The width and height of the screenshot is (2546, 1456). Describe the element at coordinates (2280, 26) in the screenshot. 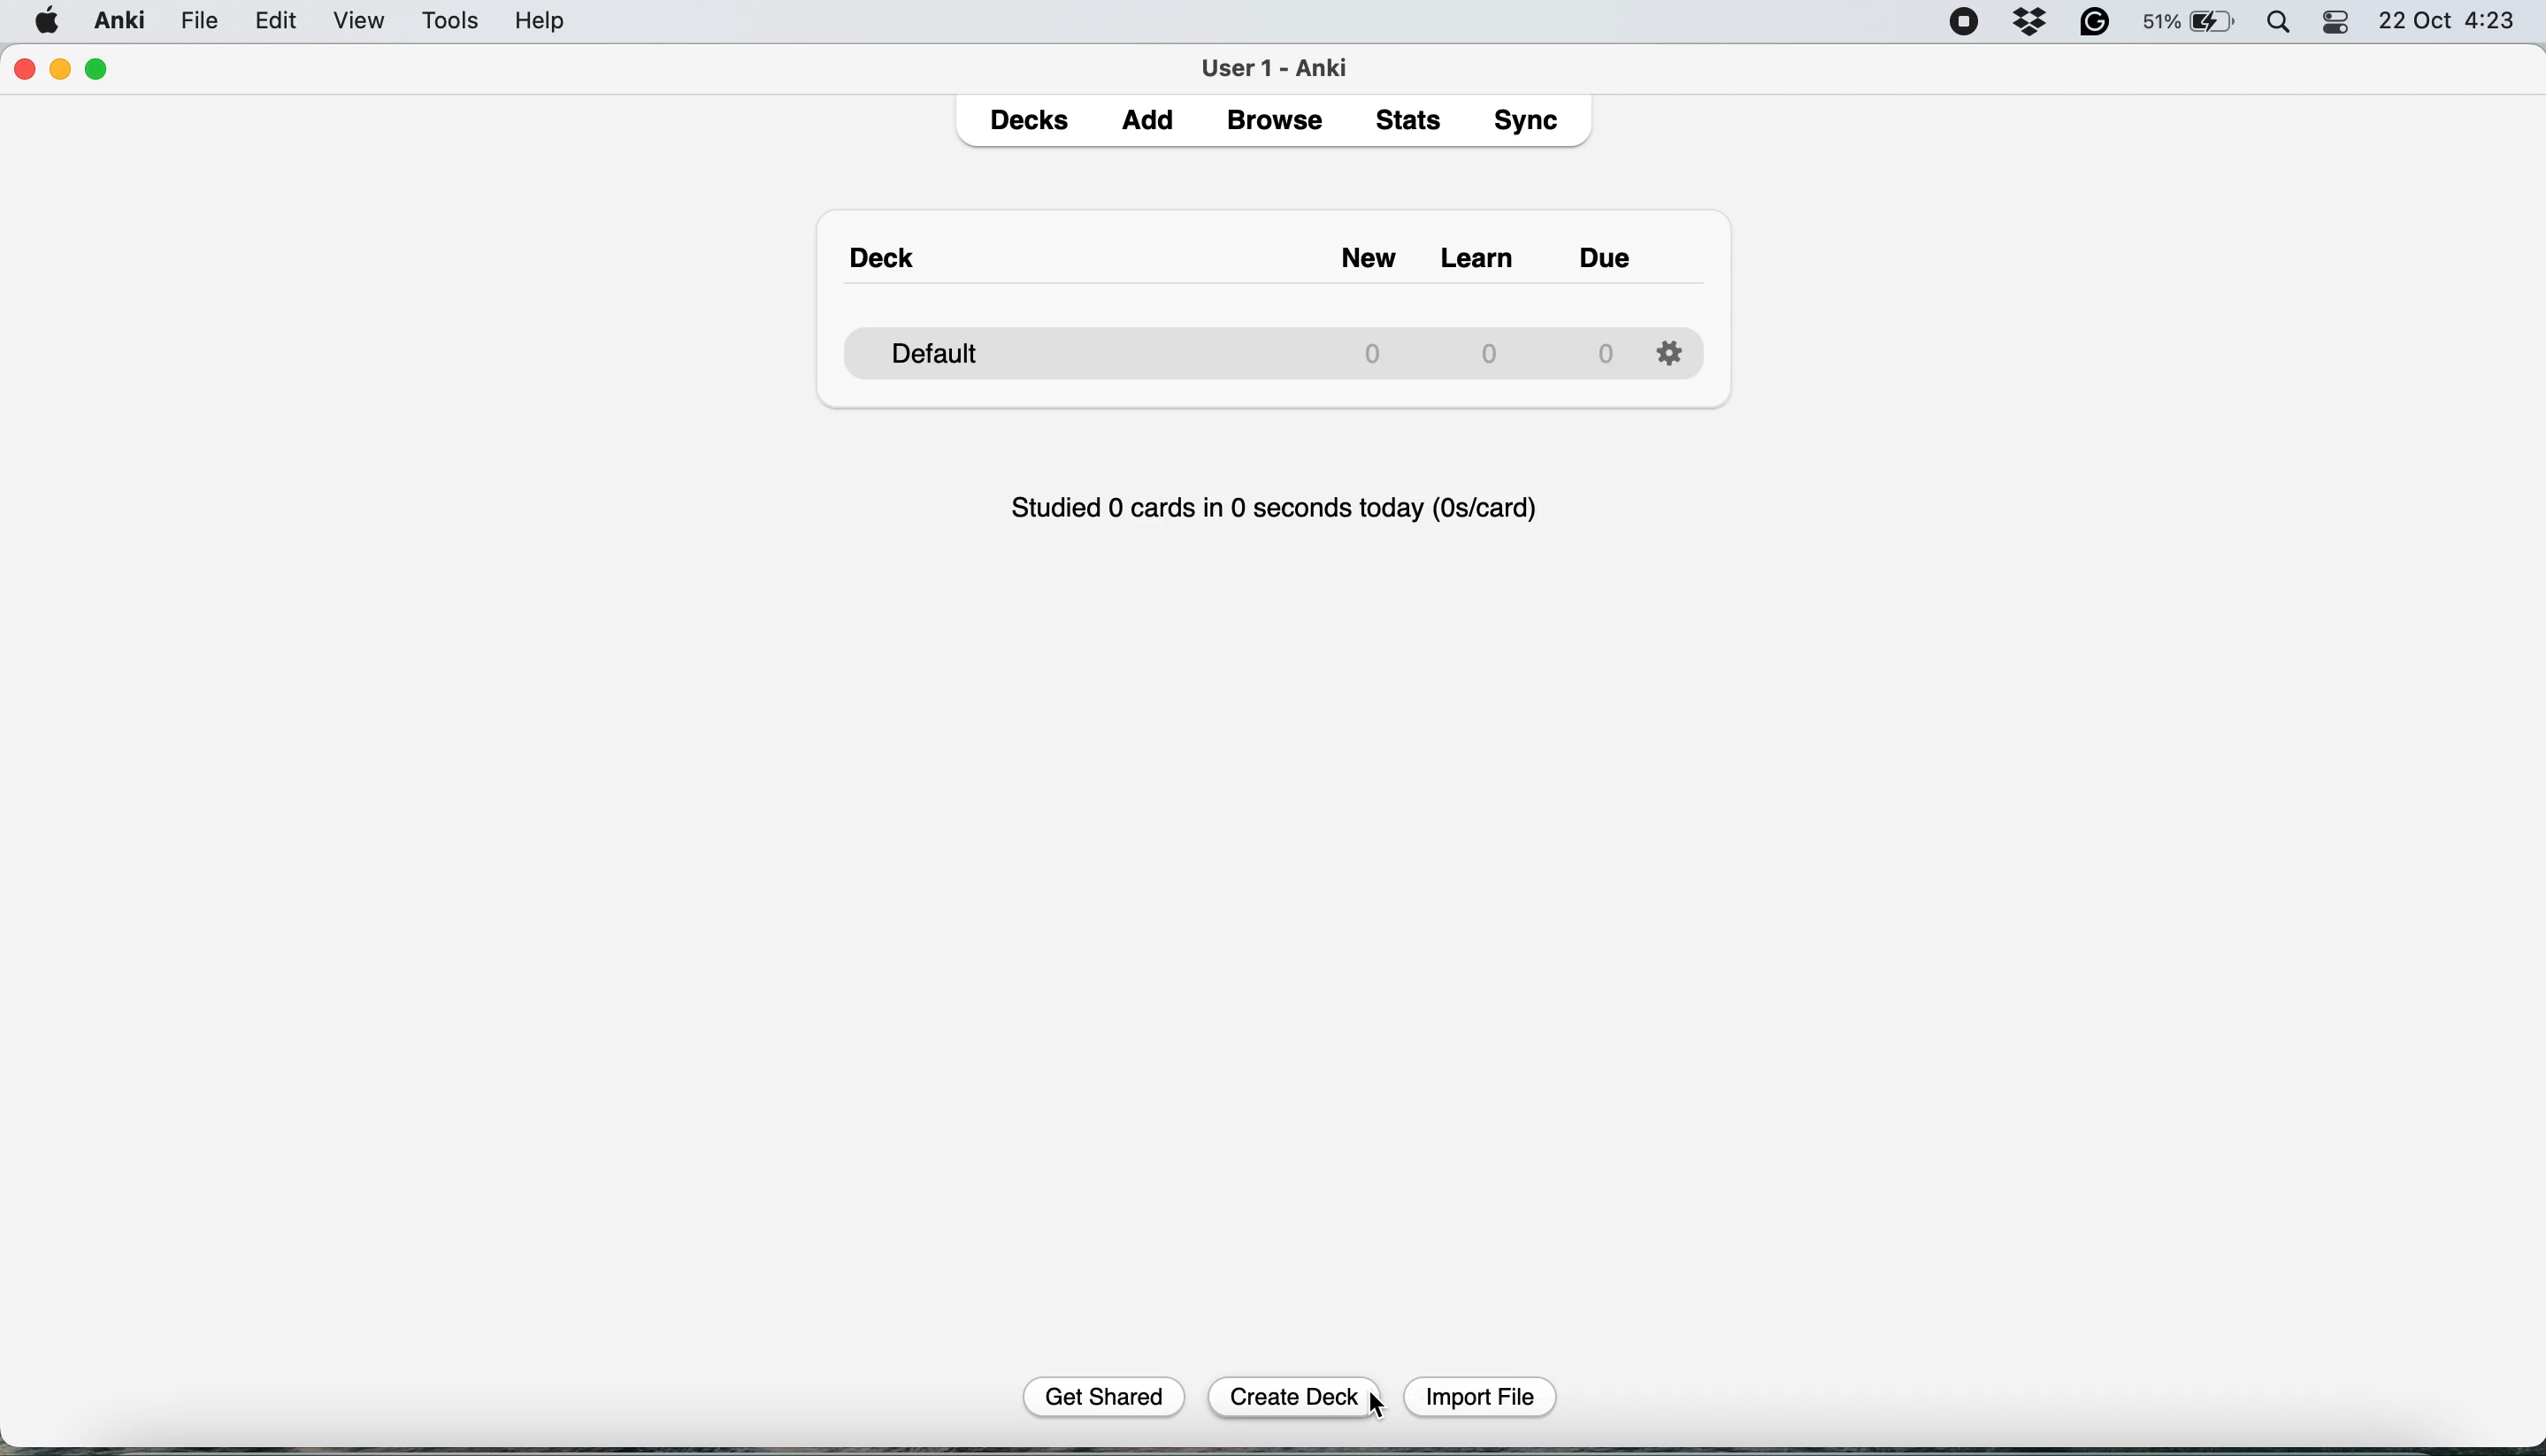

I see `spotlight search` at that location.